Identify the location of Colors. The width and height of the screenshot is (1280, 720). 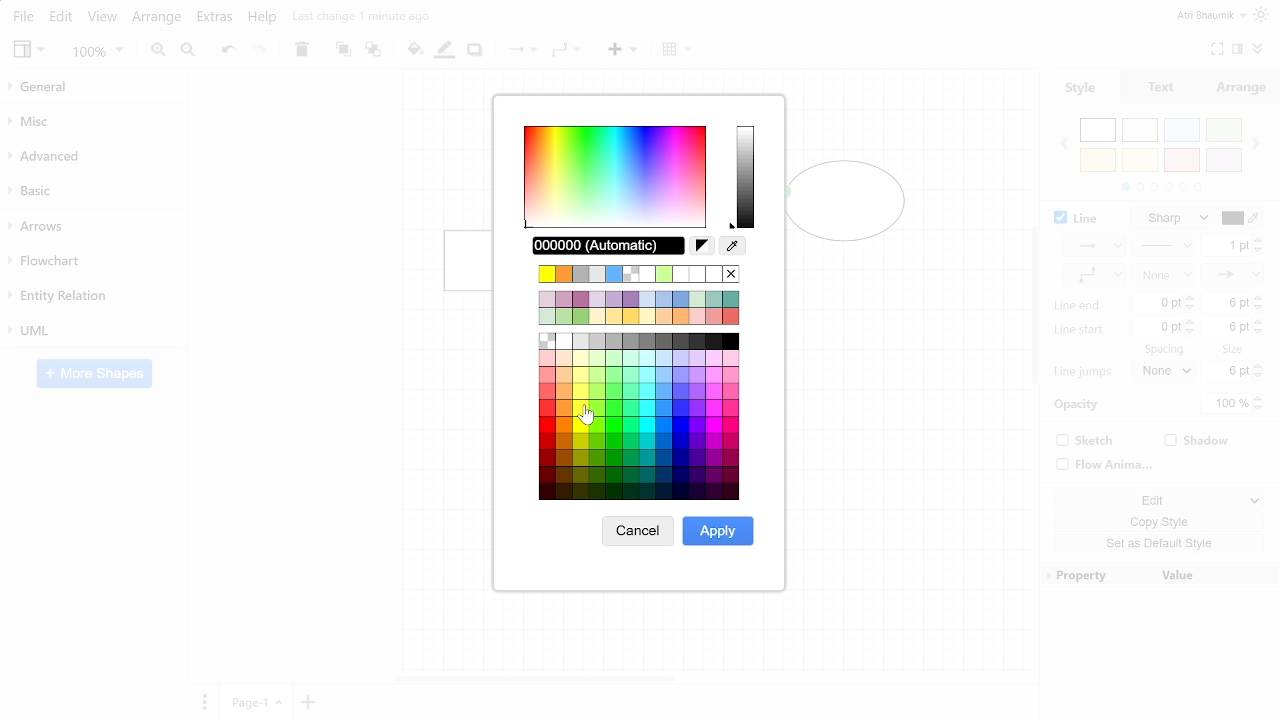
(640, 383).